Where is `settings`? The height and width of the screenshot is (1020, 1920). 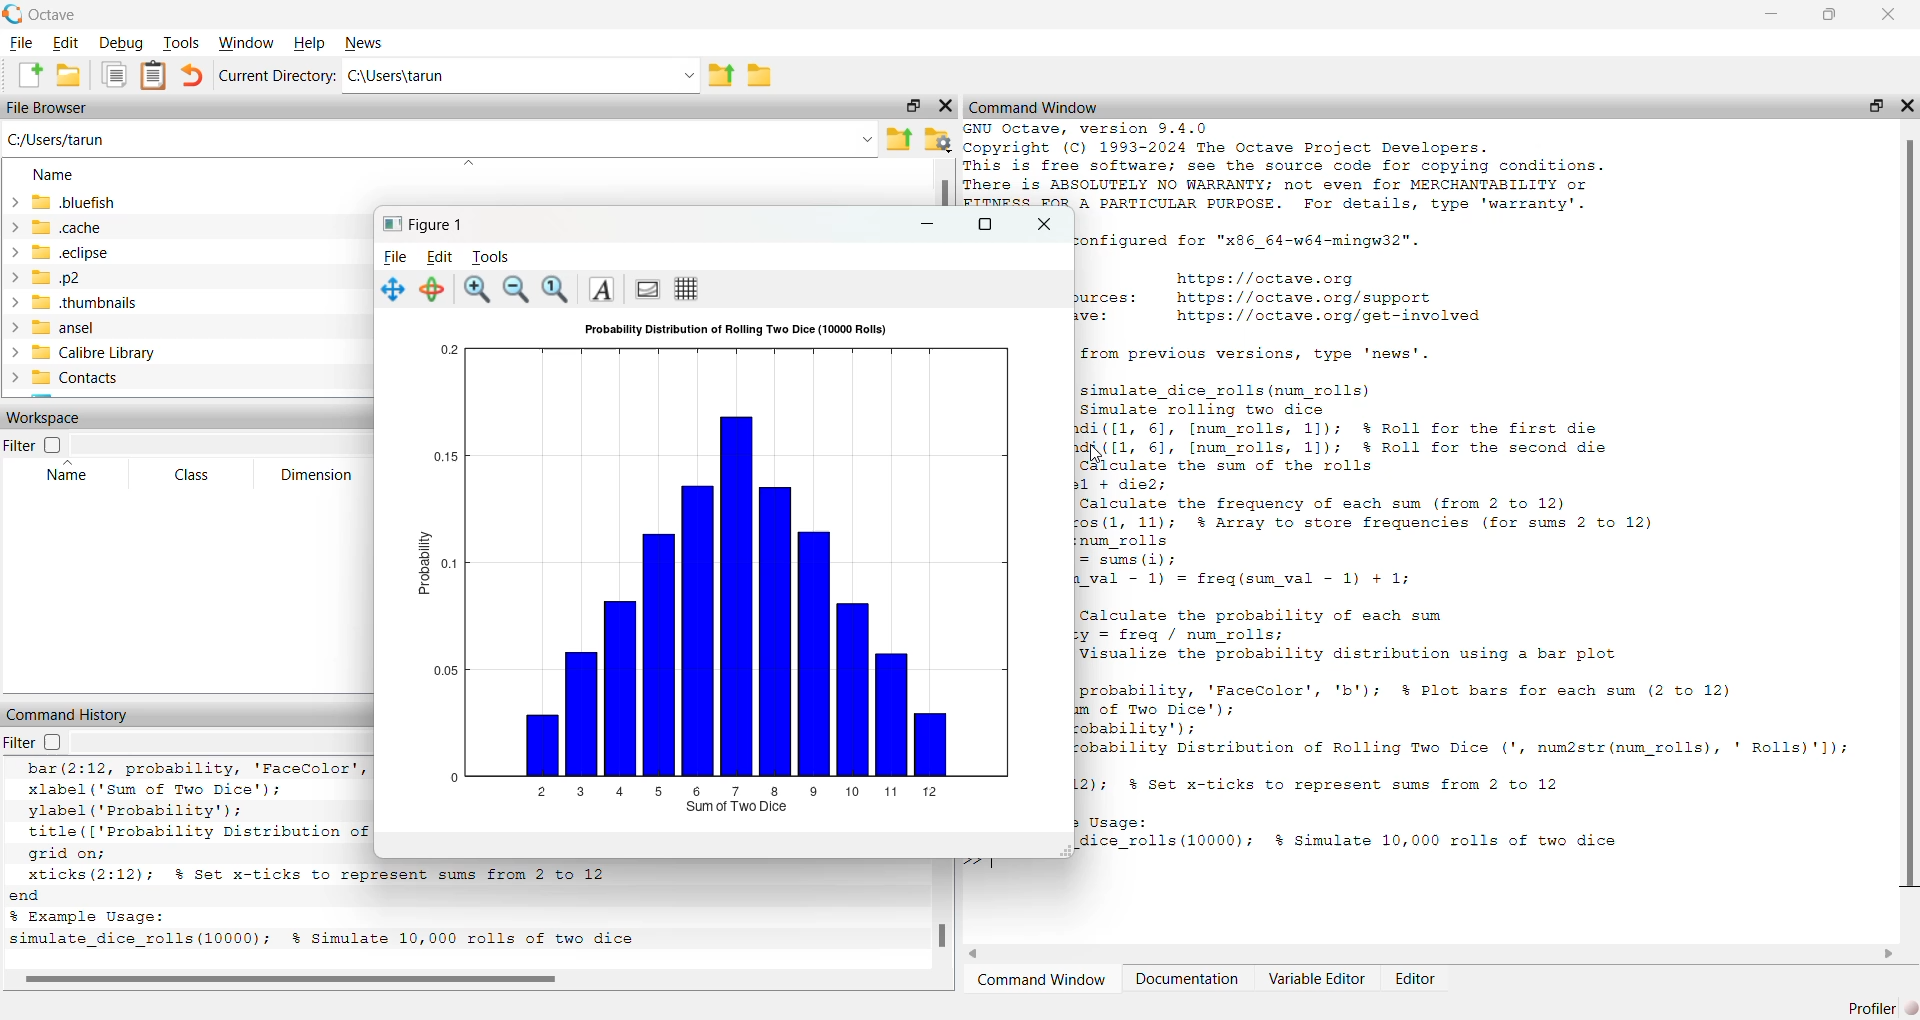
settings is located at coordinates (942, 138).